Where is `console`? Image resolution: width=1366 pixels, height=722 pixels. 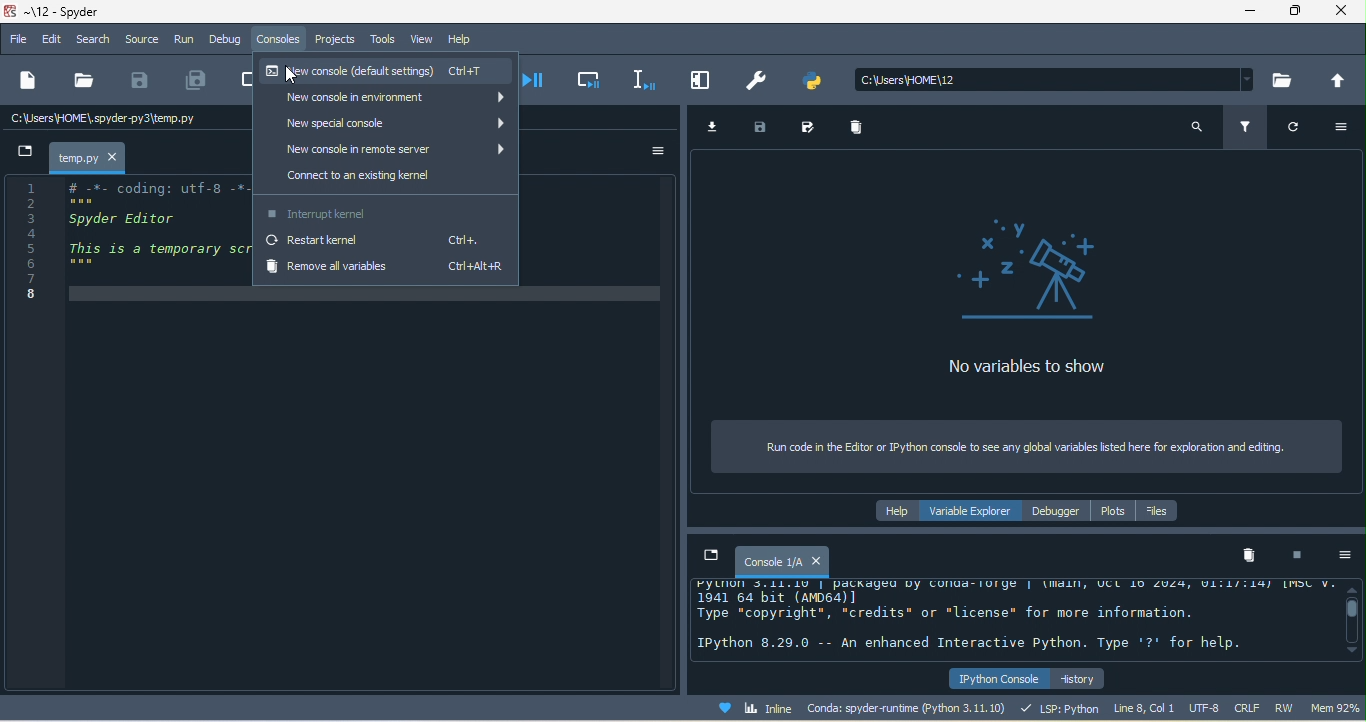 console is located at coordinates (781, 561).